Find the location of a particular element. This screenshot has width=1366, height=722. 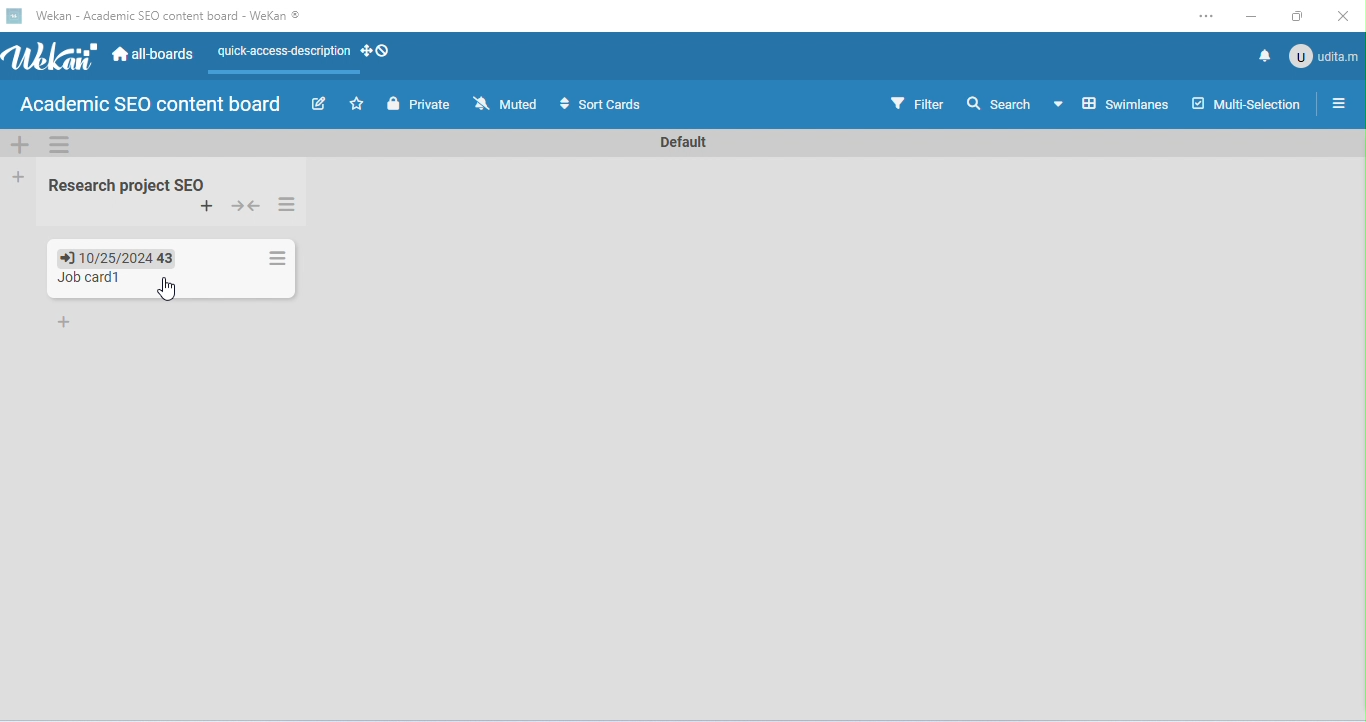

edit is located at coordinates (318, 103).